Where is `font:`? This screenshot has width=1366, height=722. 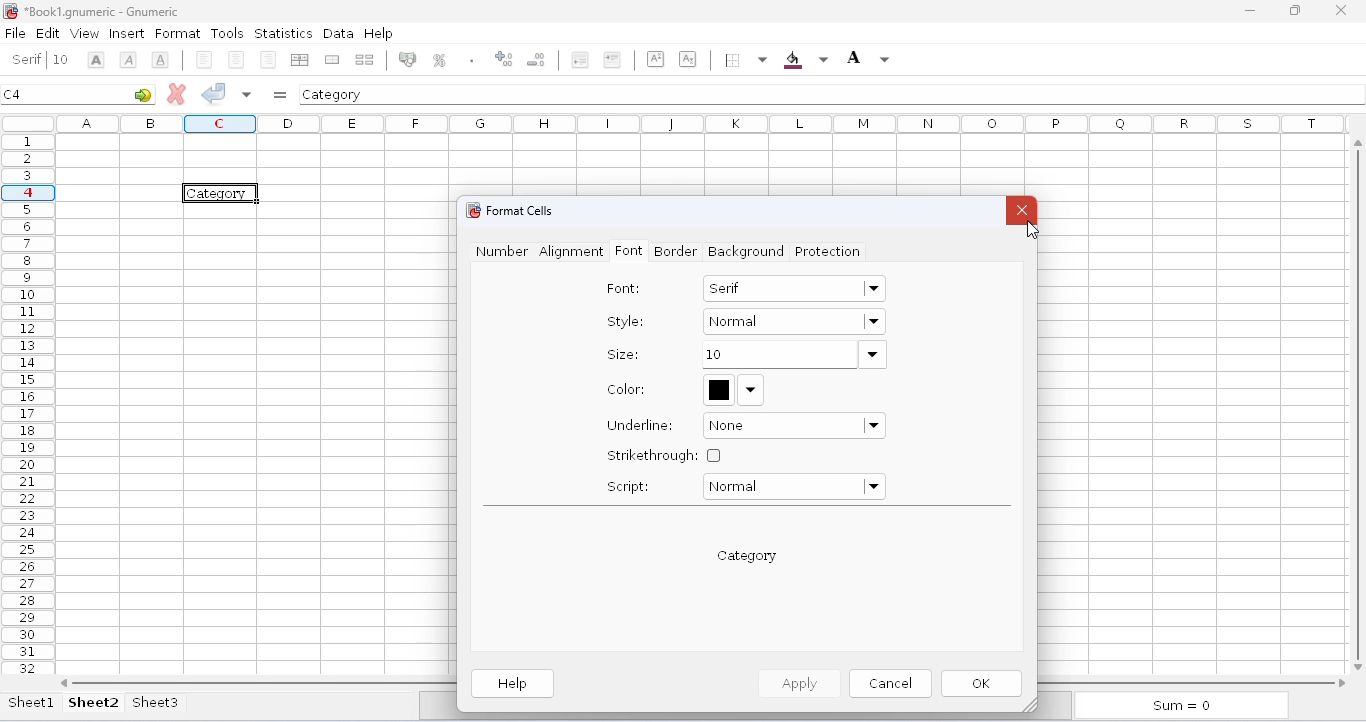 font: is located at coordinates (623, 288).